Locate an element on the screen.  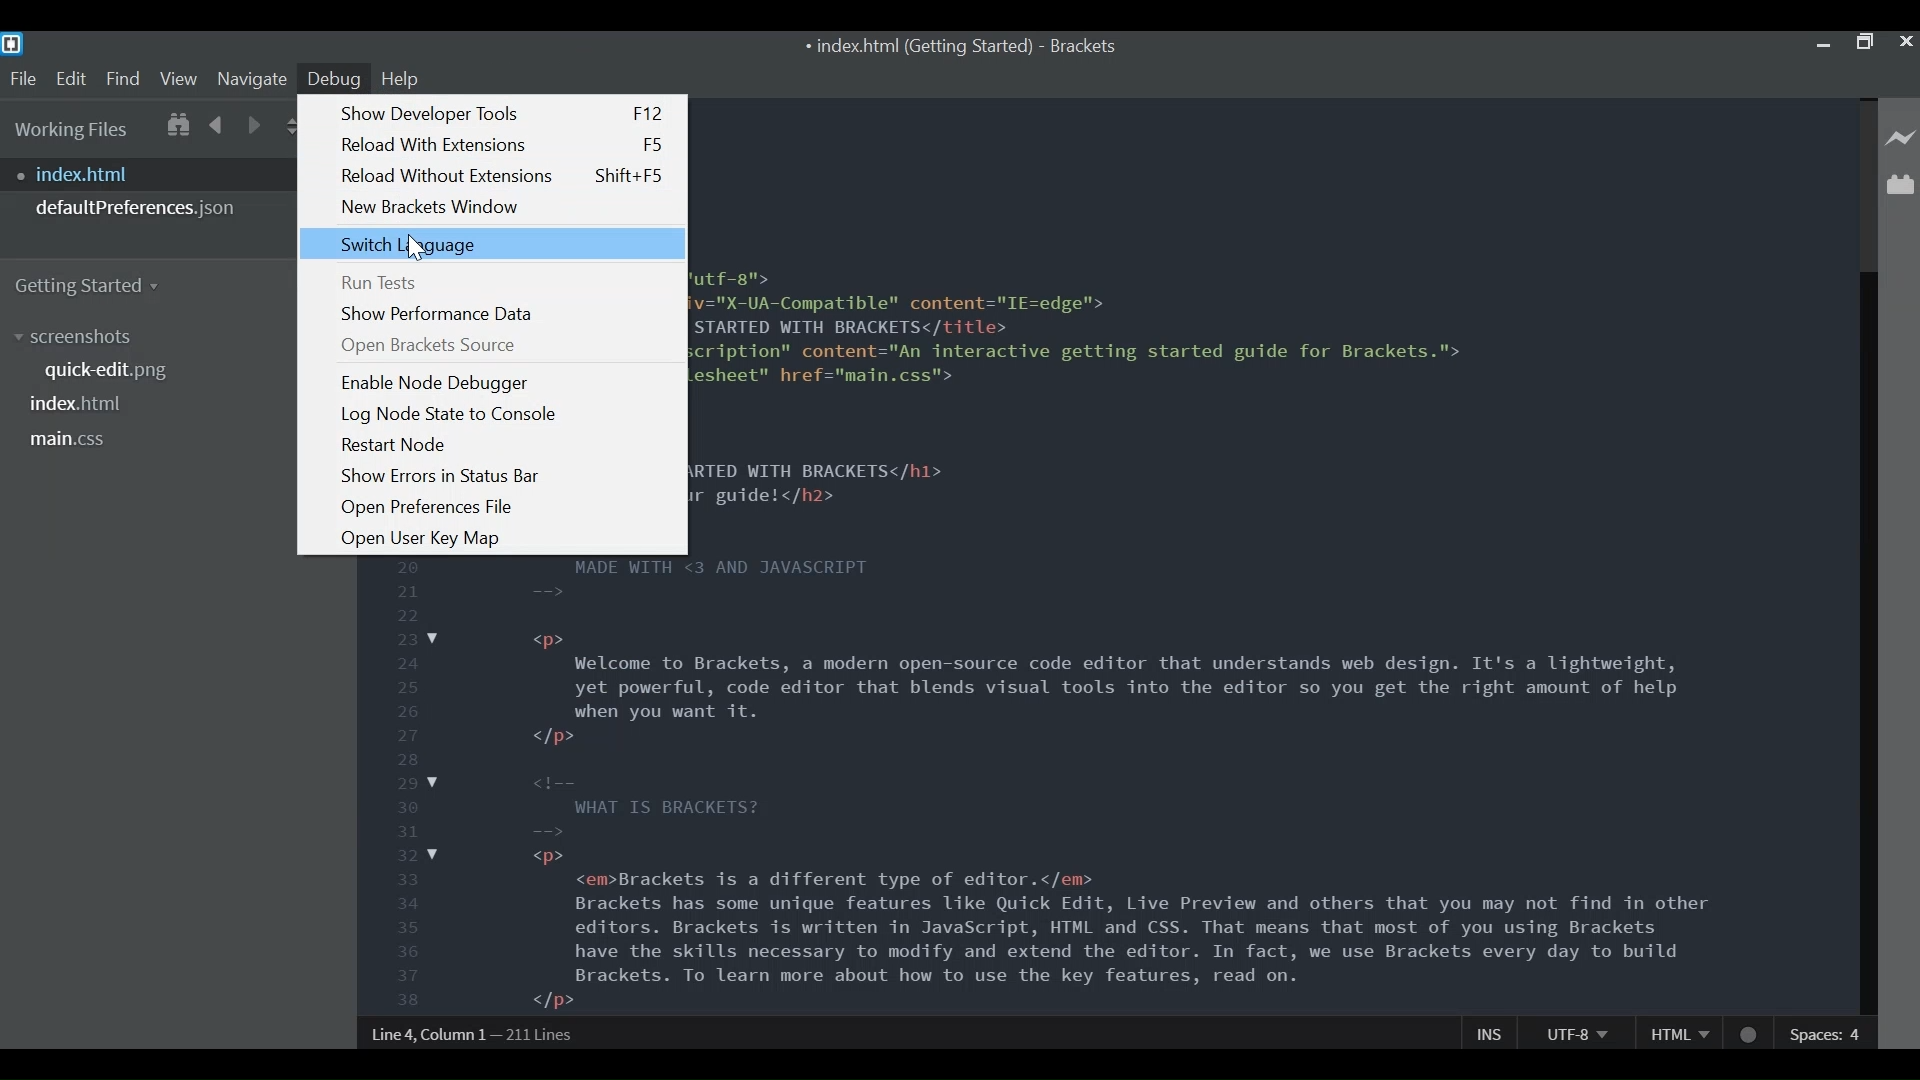
Open Brackets Source is located at coordinates (436, 347).